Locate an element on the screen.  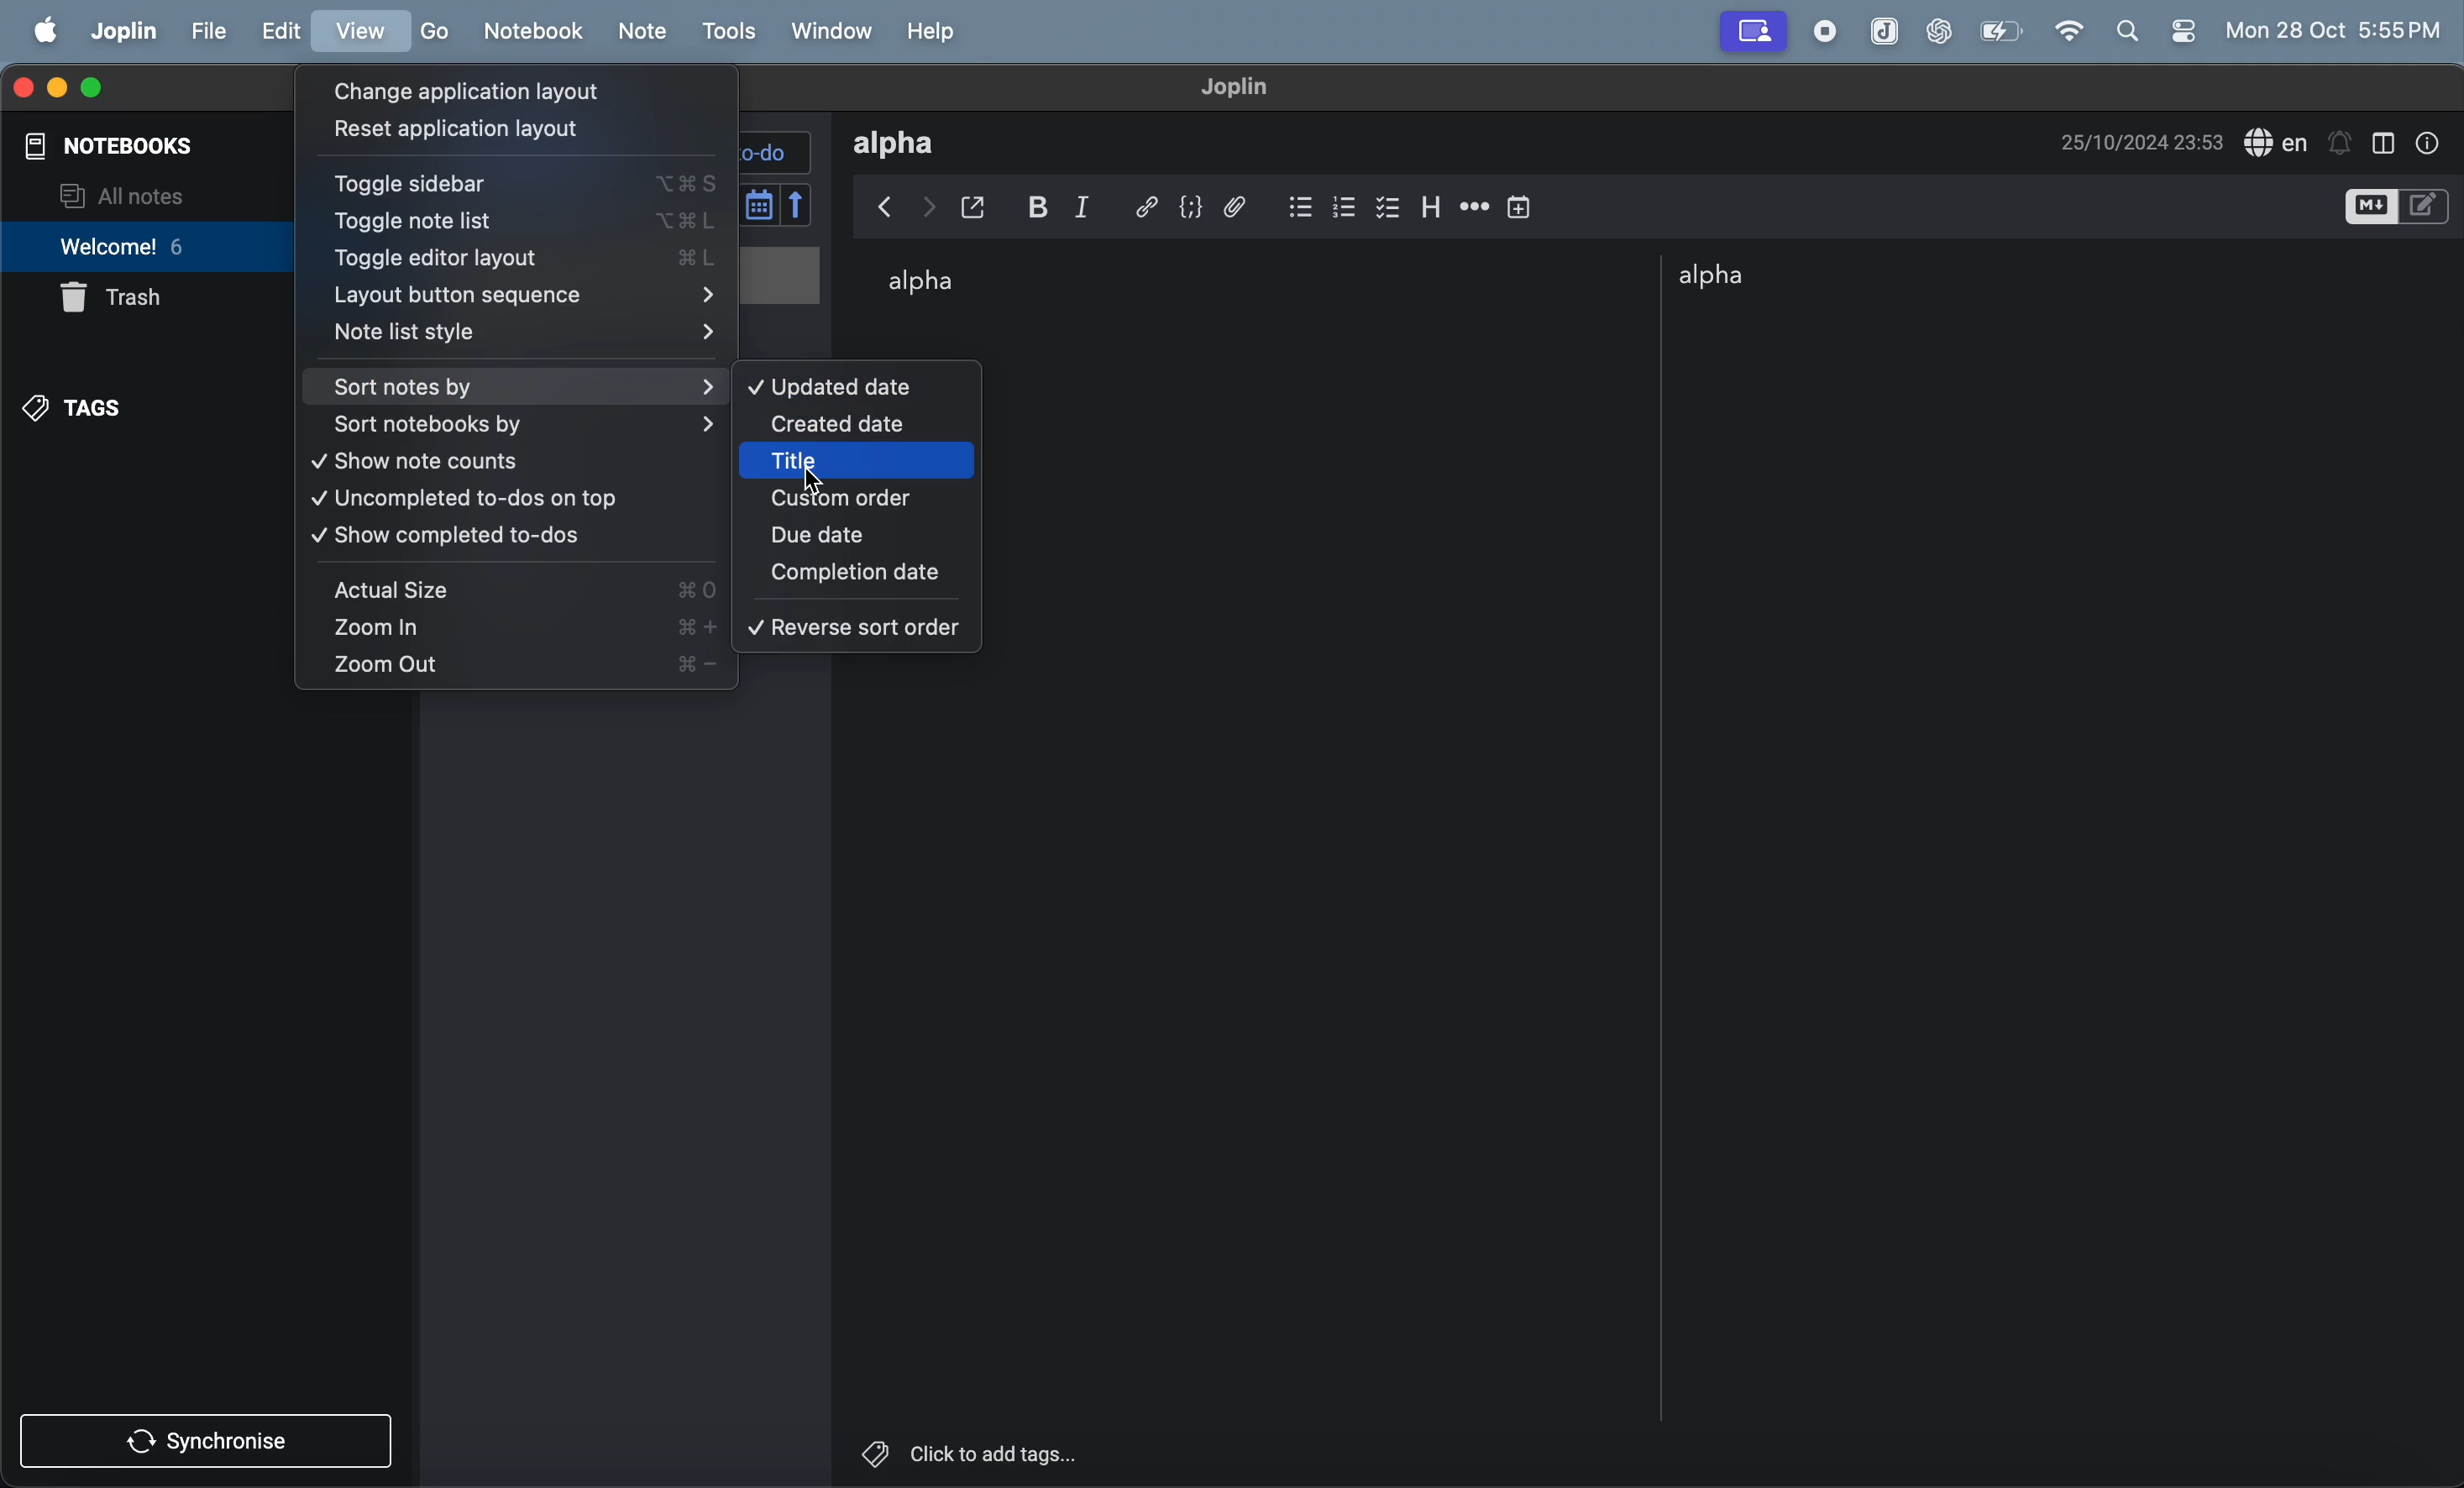
chatgpt is located at coordinates (1938, 31).